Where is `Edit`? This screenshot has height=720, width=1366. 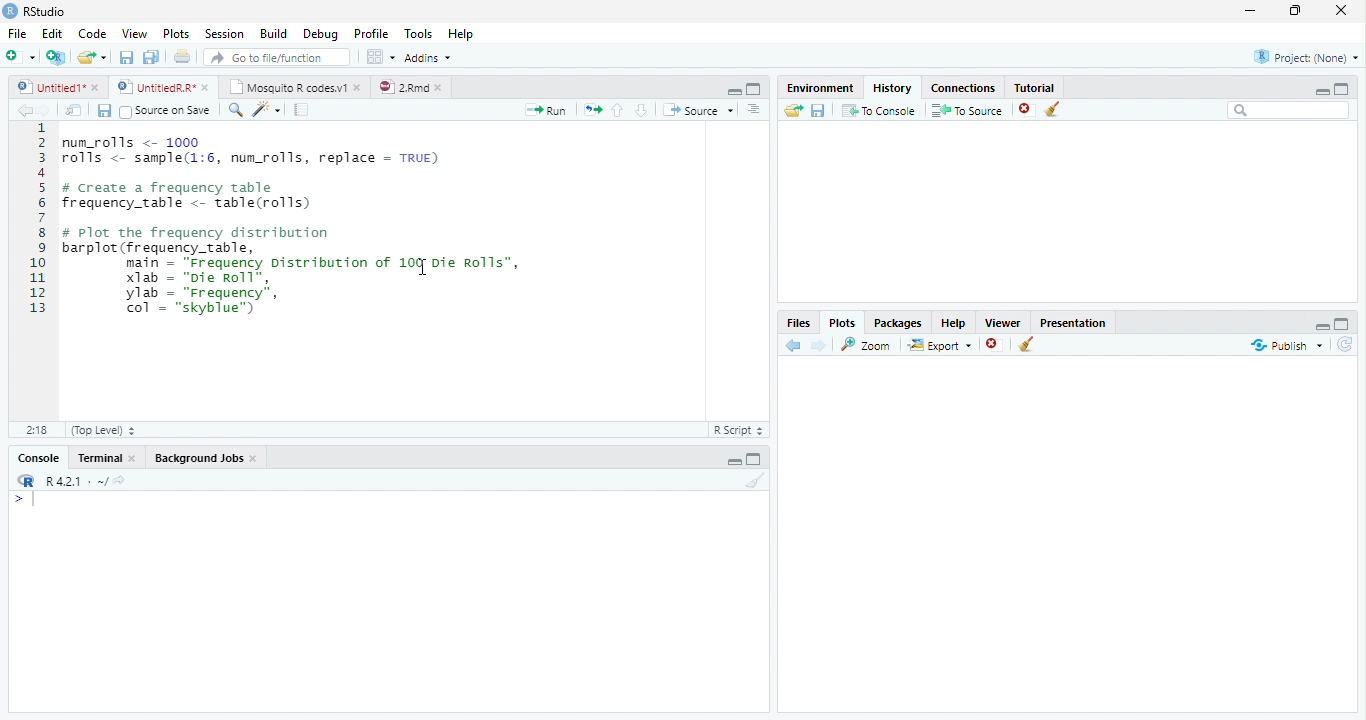 Edit is located at coordinates (53, 31).